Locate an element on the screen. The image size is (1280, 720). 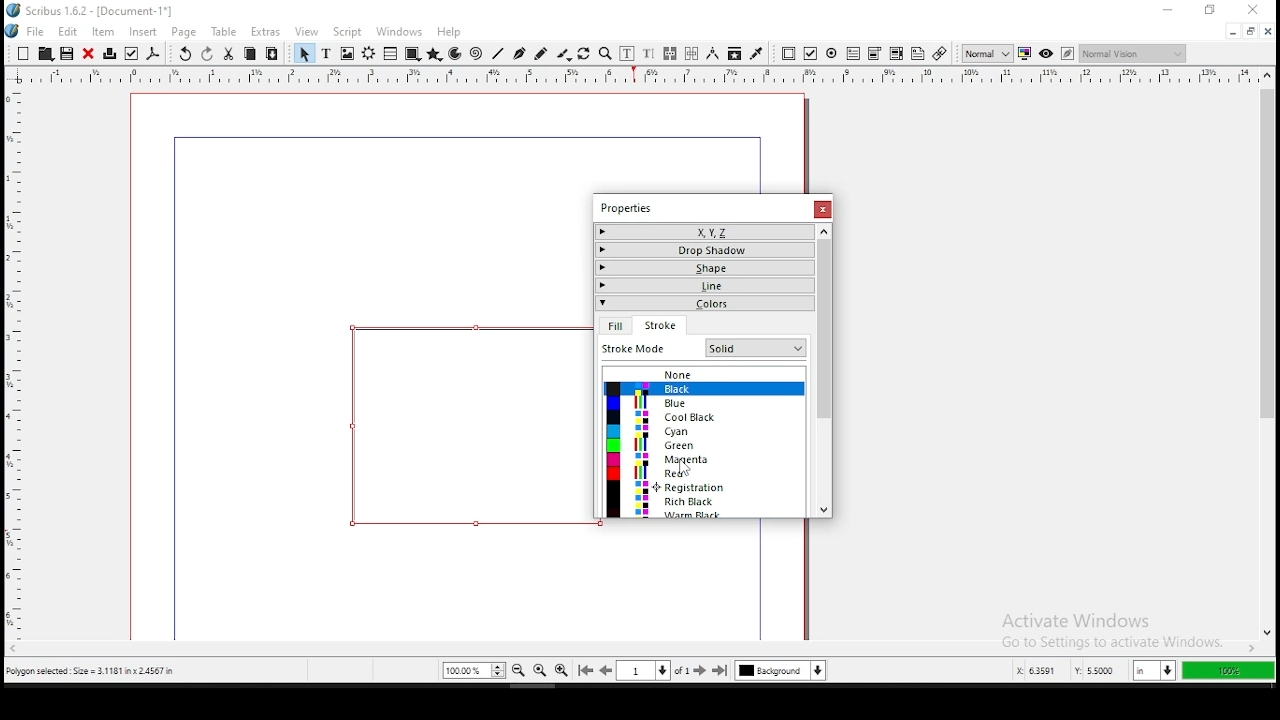
warm black is located at coordinates (702, 515).